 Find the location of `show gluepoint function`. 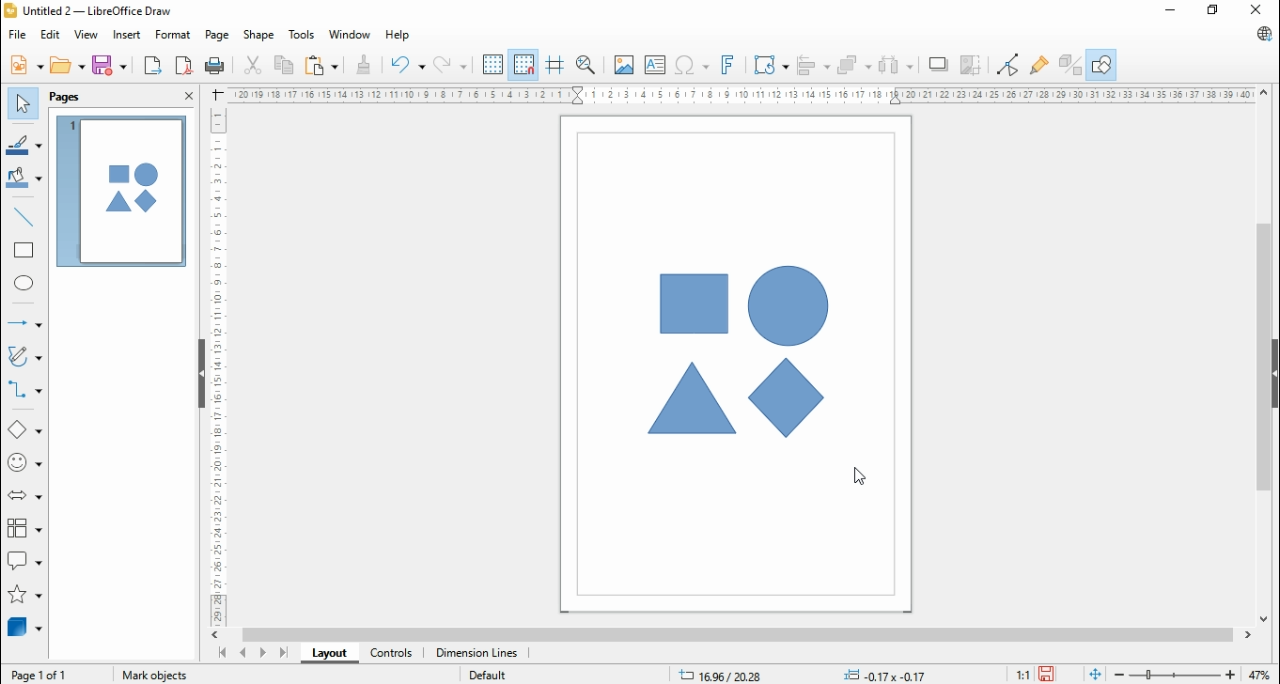

show gluepoint function is located at coordinates (1037, 65).